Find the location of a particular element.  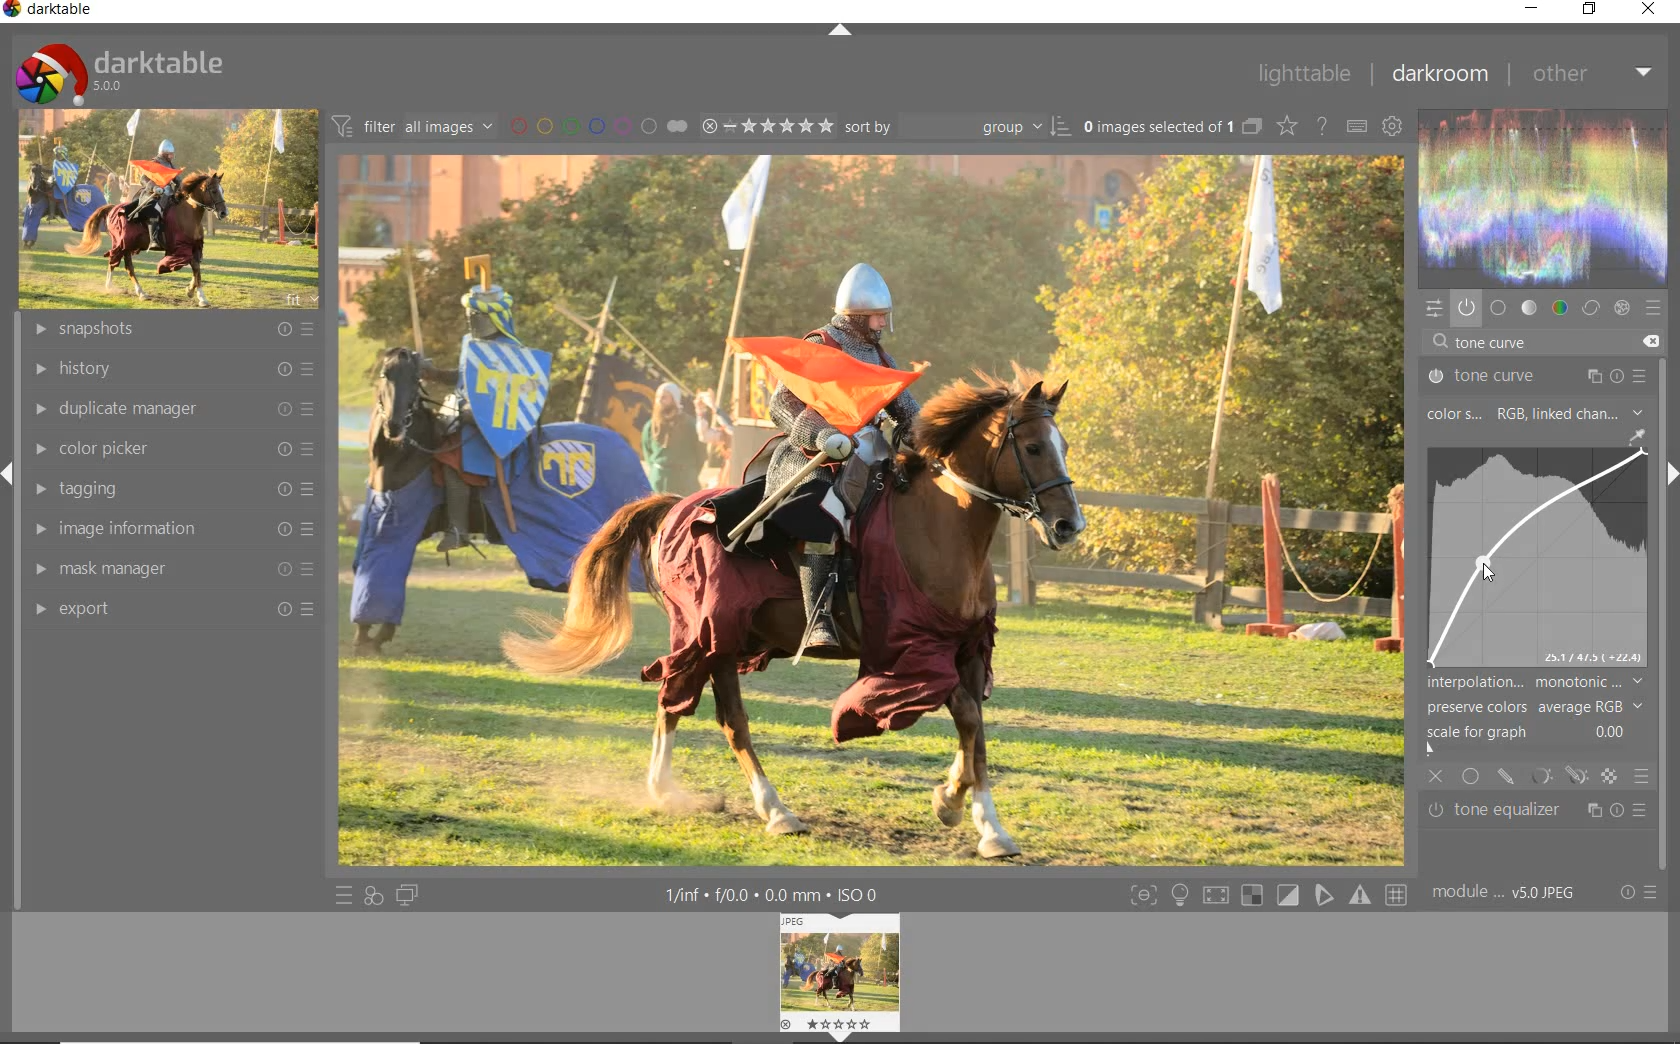

Sort is located at coordinates (957, 126).